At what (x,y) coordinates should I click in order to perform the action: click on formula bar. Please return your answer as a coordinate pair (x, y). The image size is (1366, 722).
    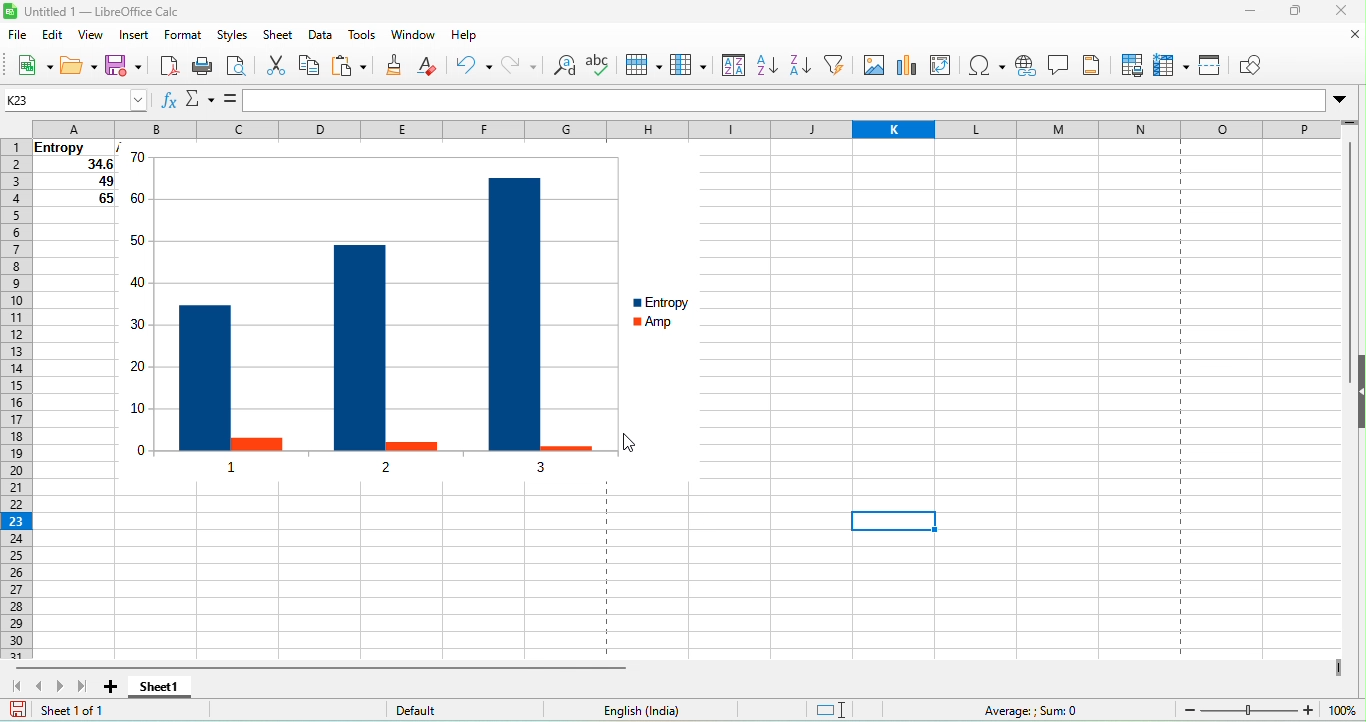
    Looking at the image, I should click on (800, 102).